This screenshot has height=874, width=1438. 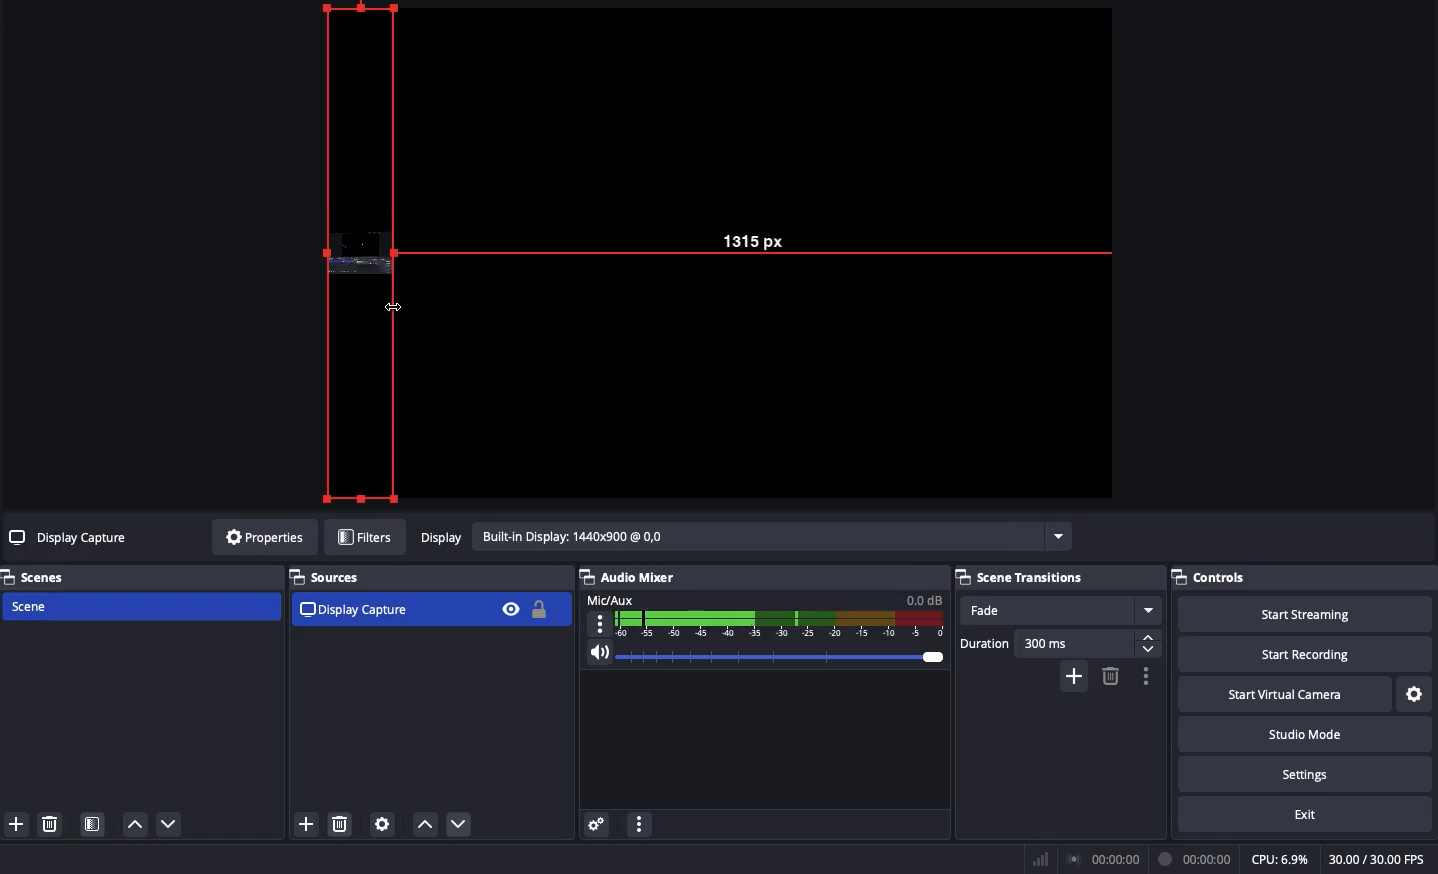 I want to click on Audio/mixer, so click(x=756, y=574).